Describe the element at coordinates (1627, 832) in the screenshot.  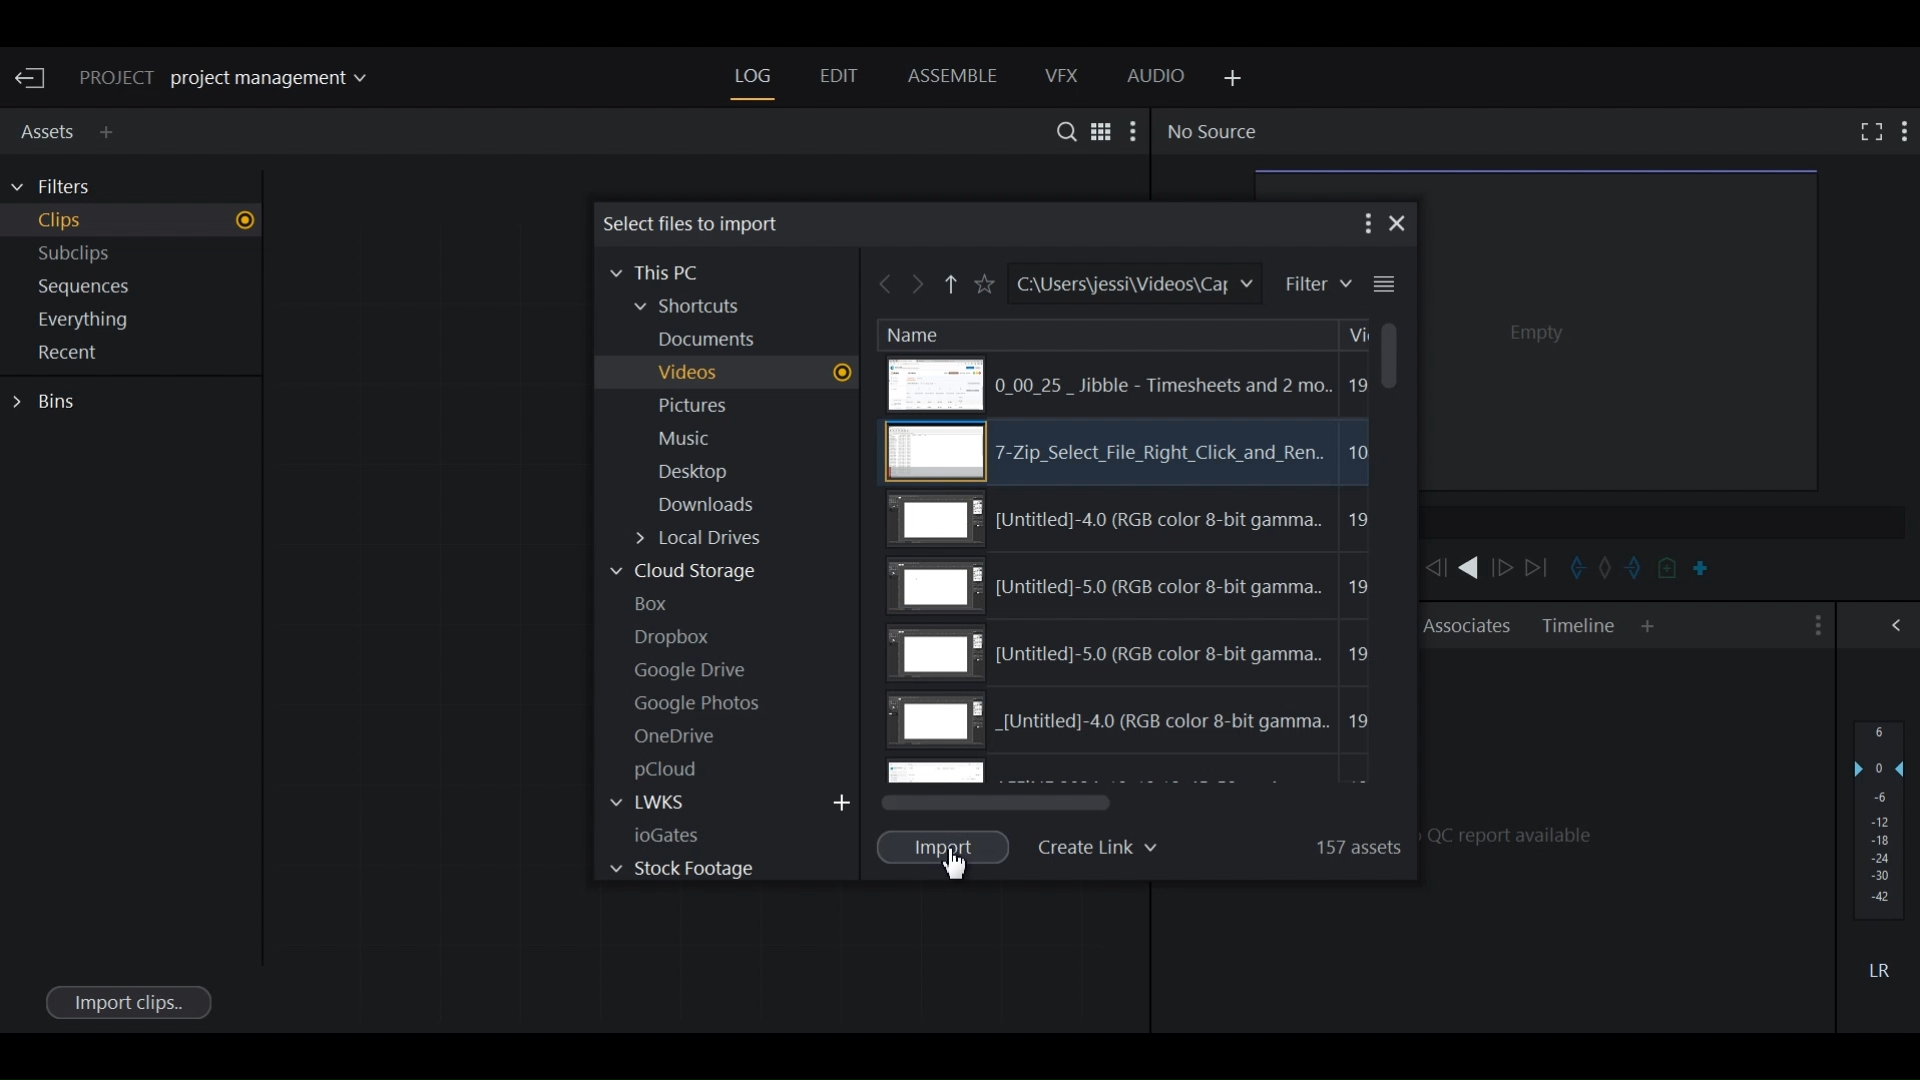
I see `QC Reports` at that location.